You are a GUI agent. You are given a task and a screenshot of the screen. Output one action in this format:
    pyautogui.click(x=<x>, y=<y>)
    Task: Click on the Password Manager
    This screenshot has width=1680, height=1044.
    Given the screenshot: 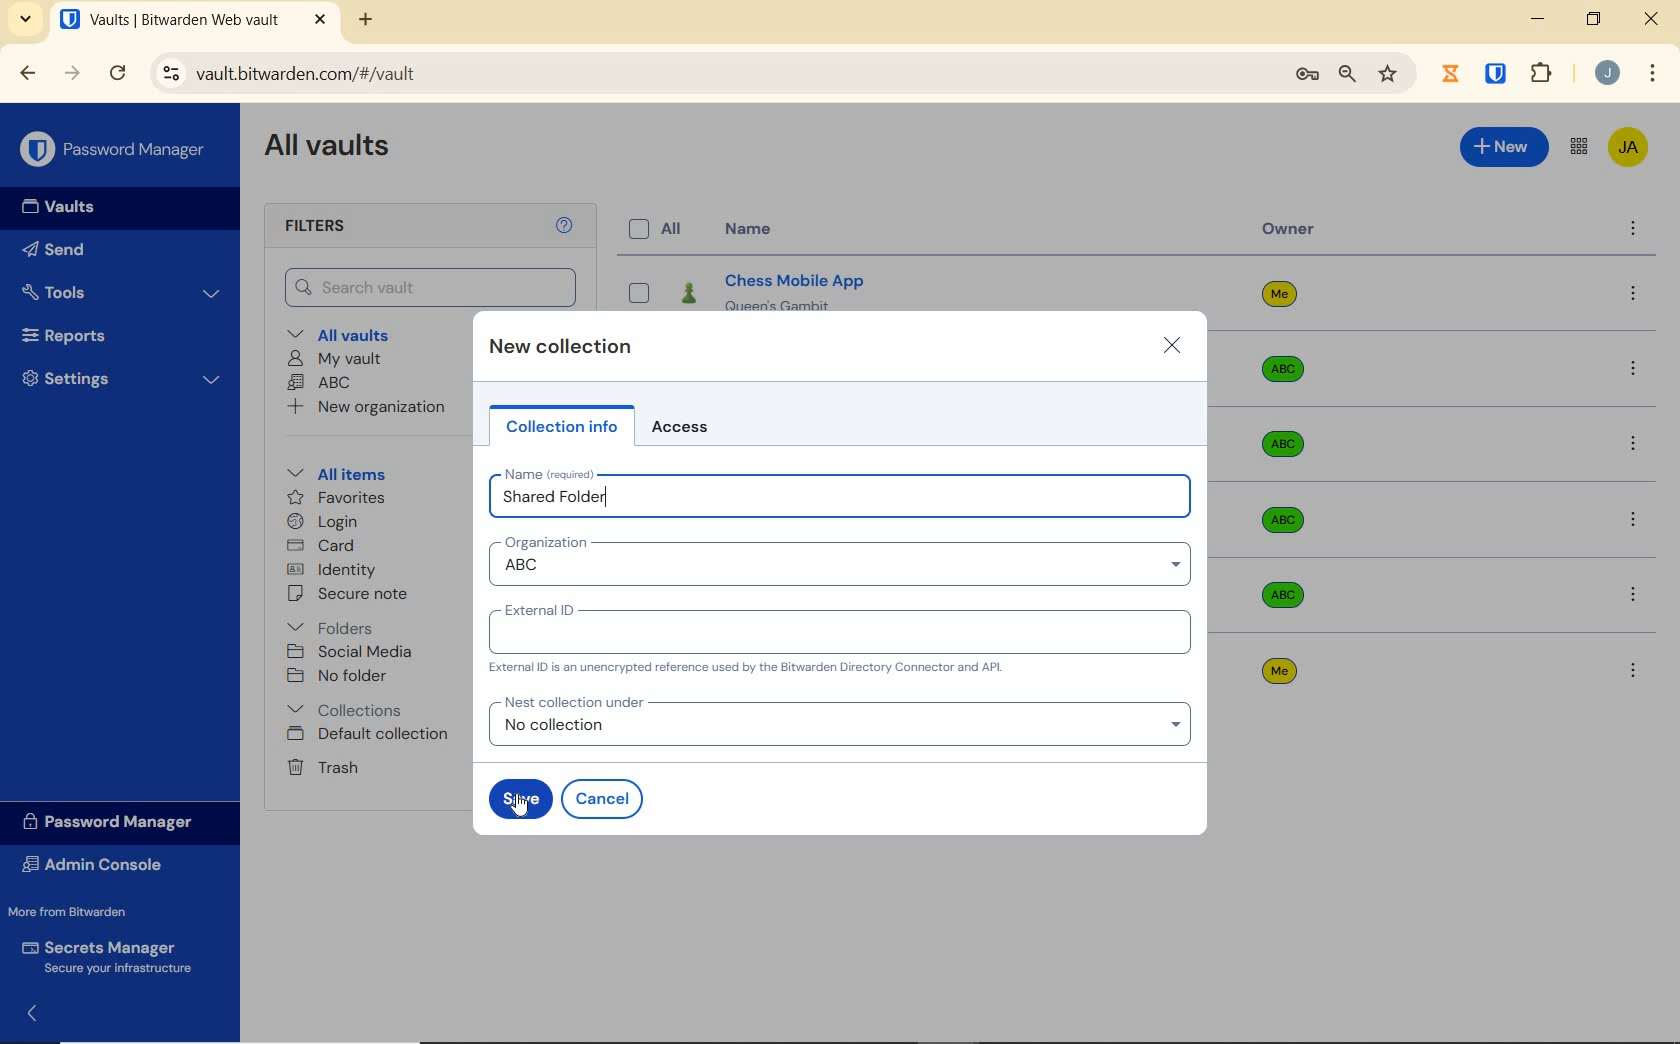 What is the action you would take?
    pyautogui.click(x=115, y=150)
    